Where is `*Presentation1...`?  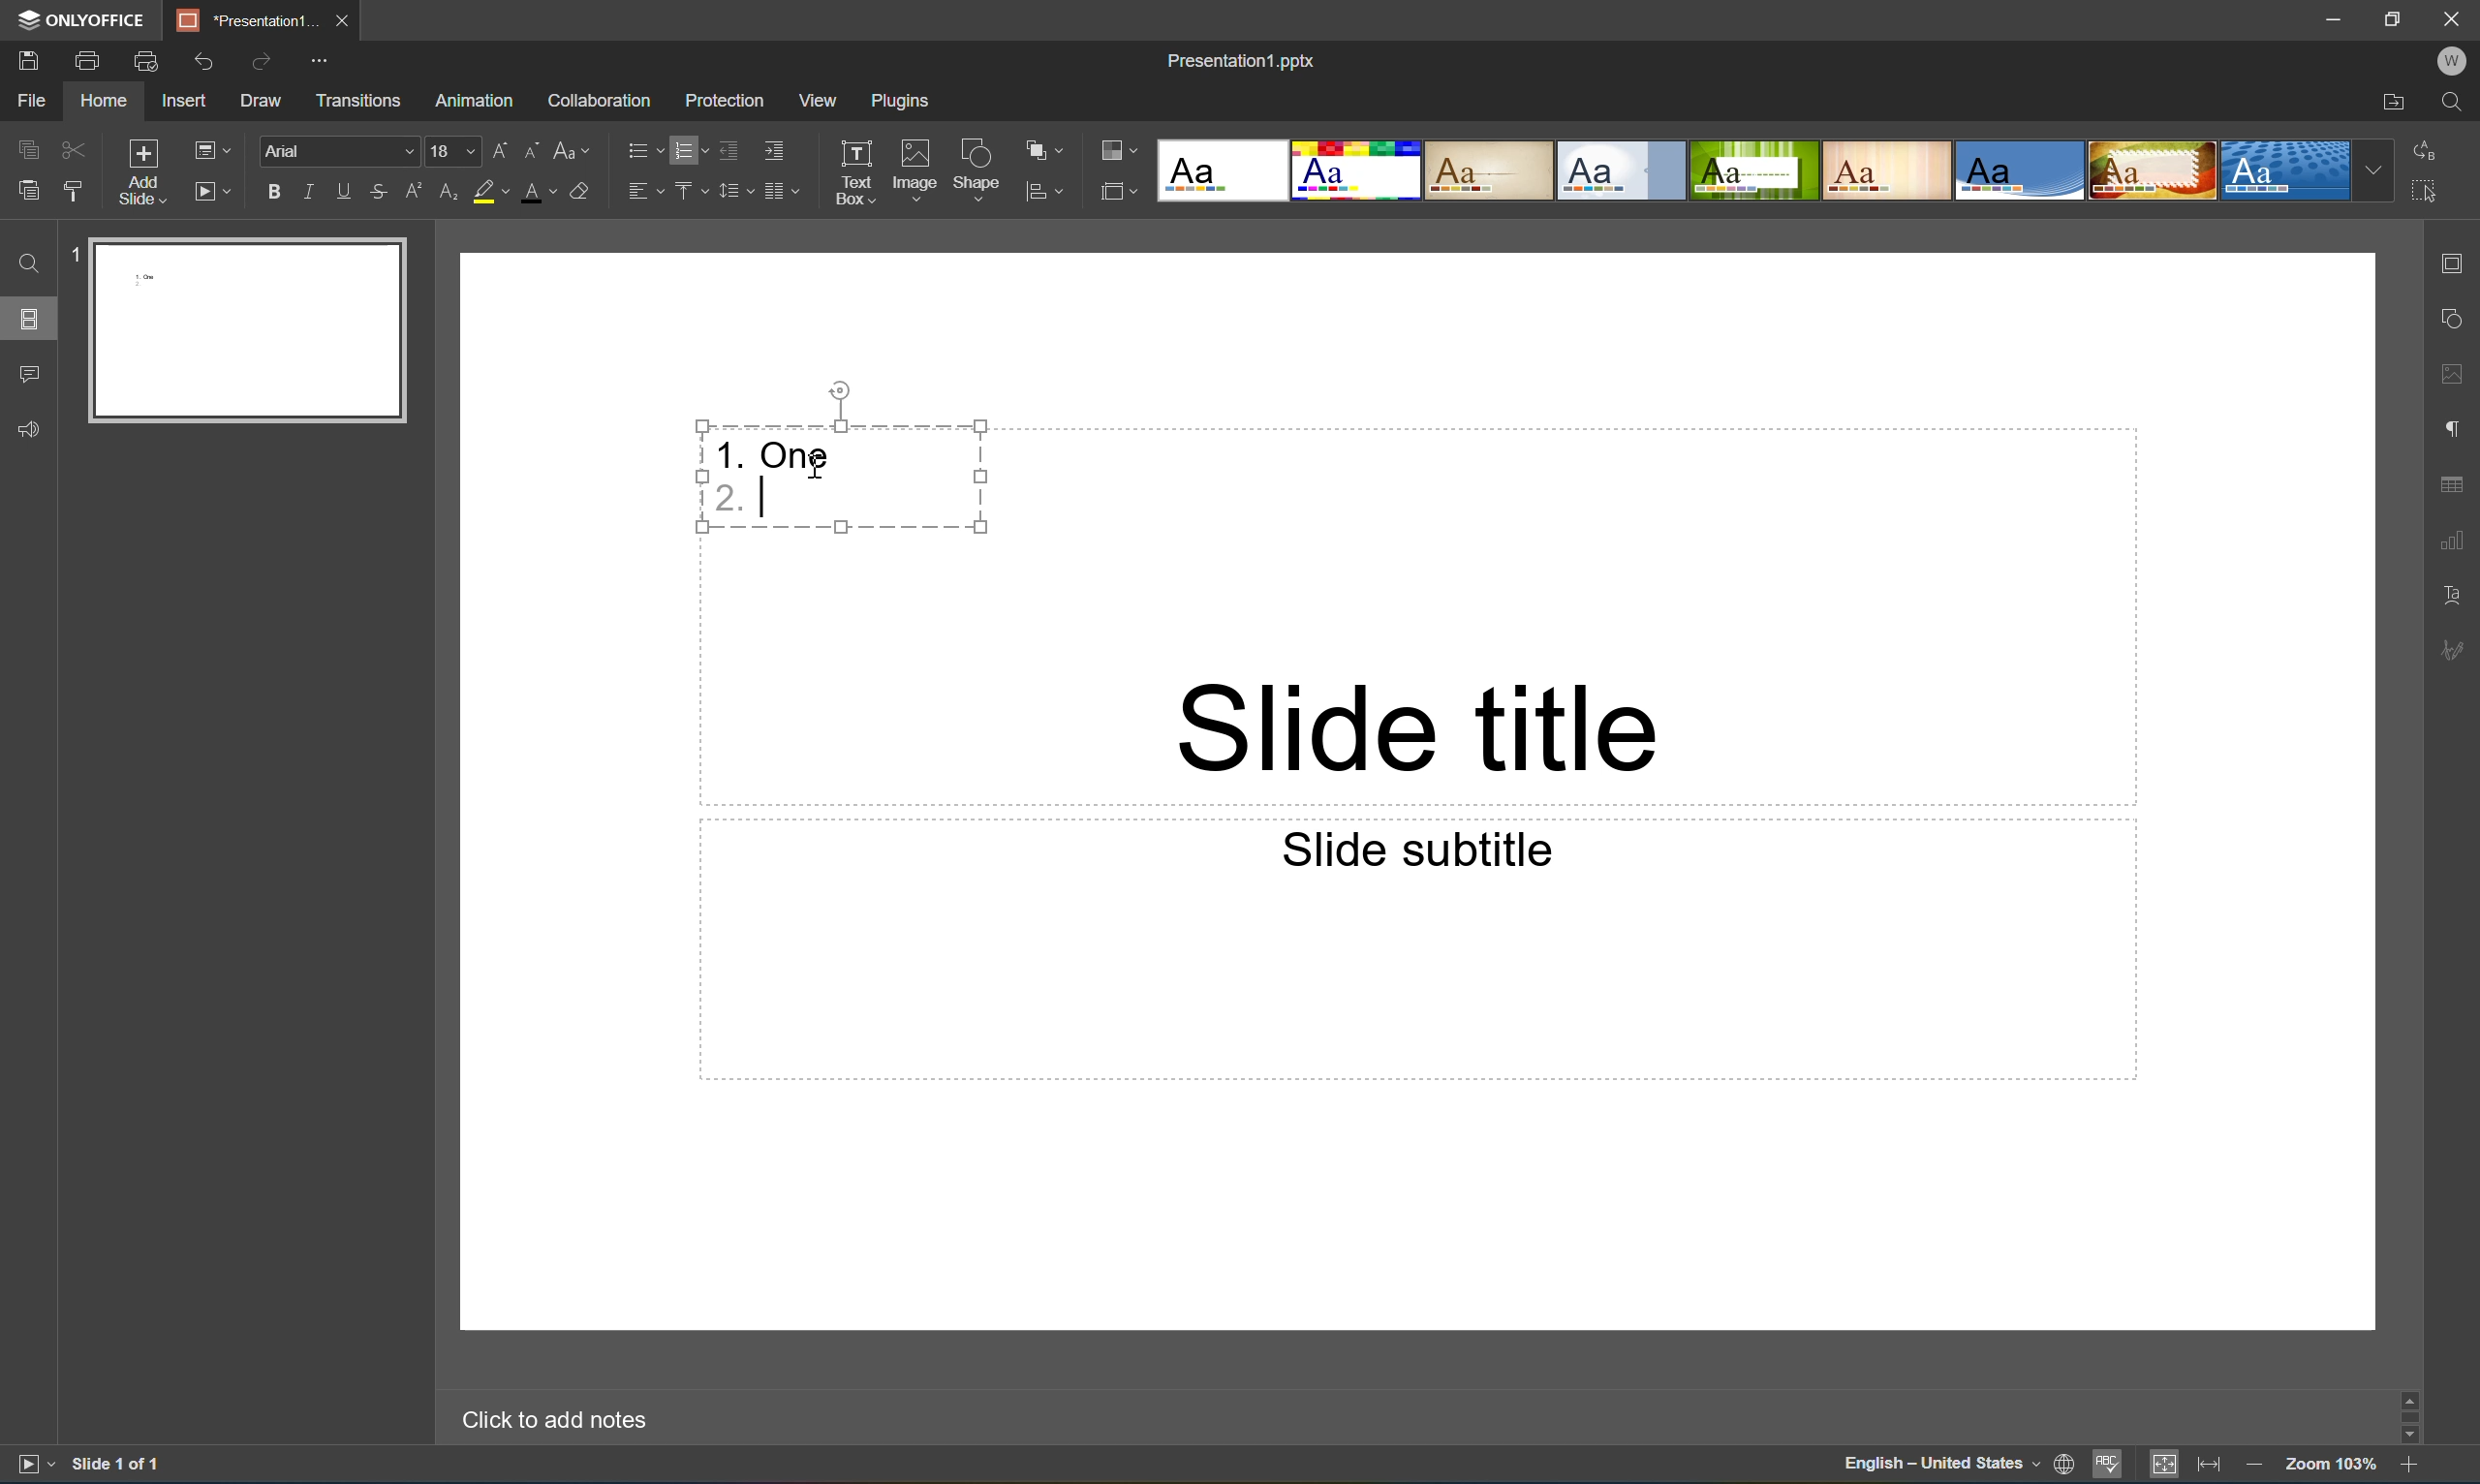
*Presentation1... is located at coordinates (251, 21).